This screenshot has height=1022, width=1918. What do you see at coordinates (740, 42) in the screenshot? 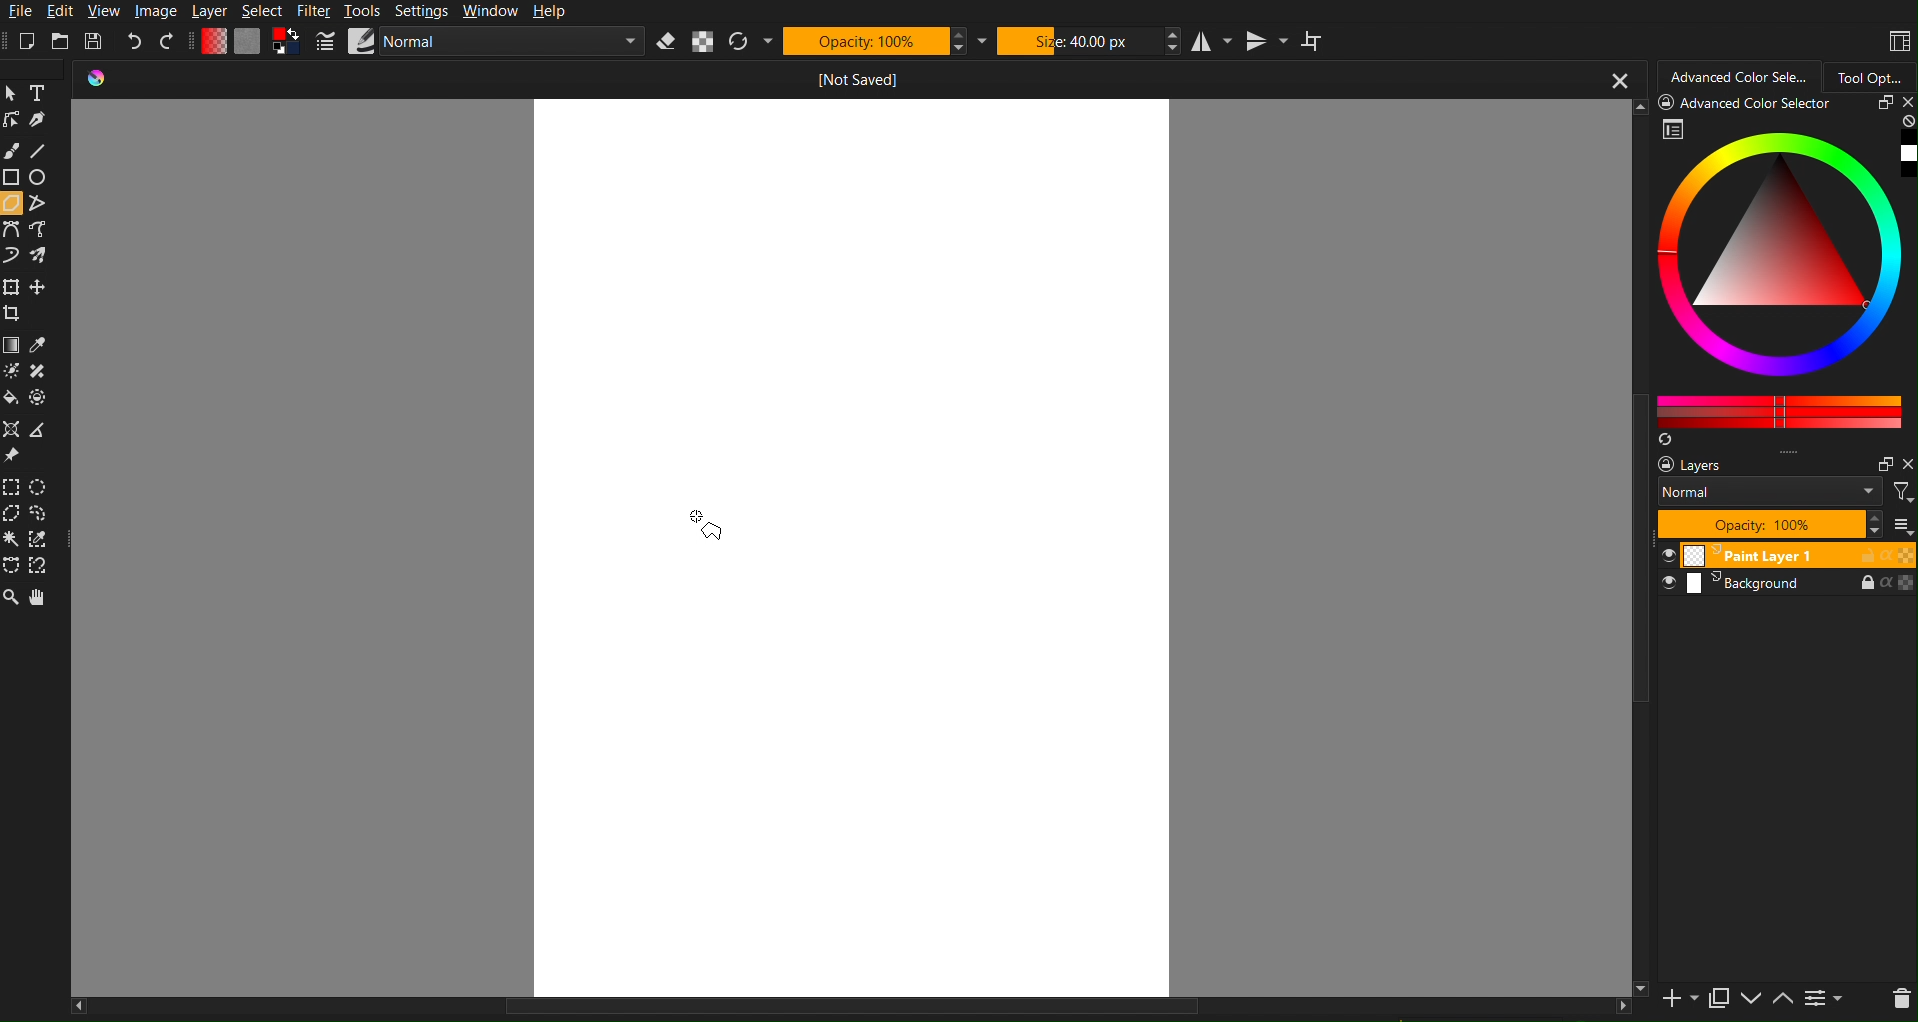
I see `Refresh` at bounding box center [740, 42].